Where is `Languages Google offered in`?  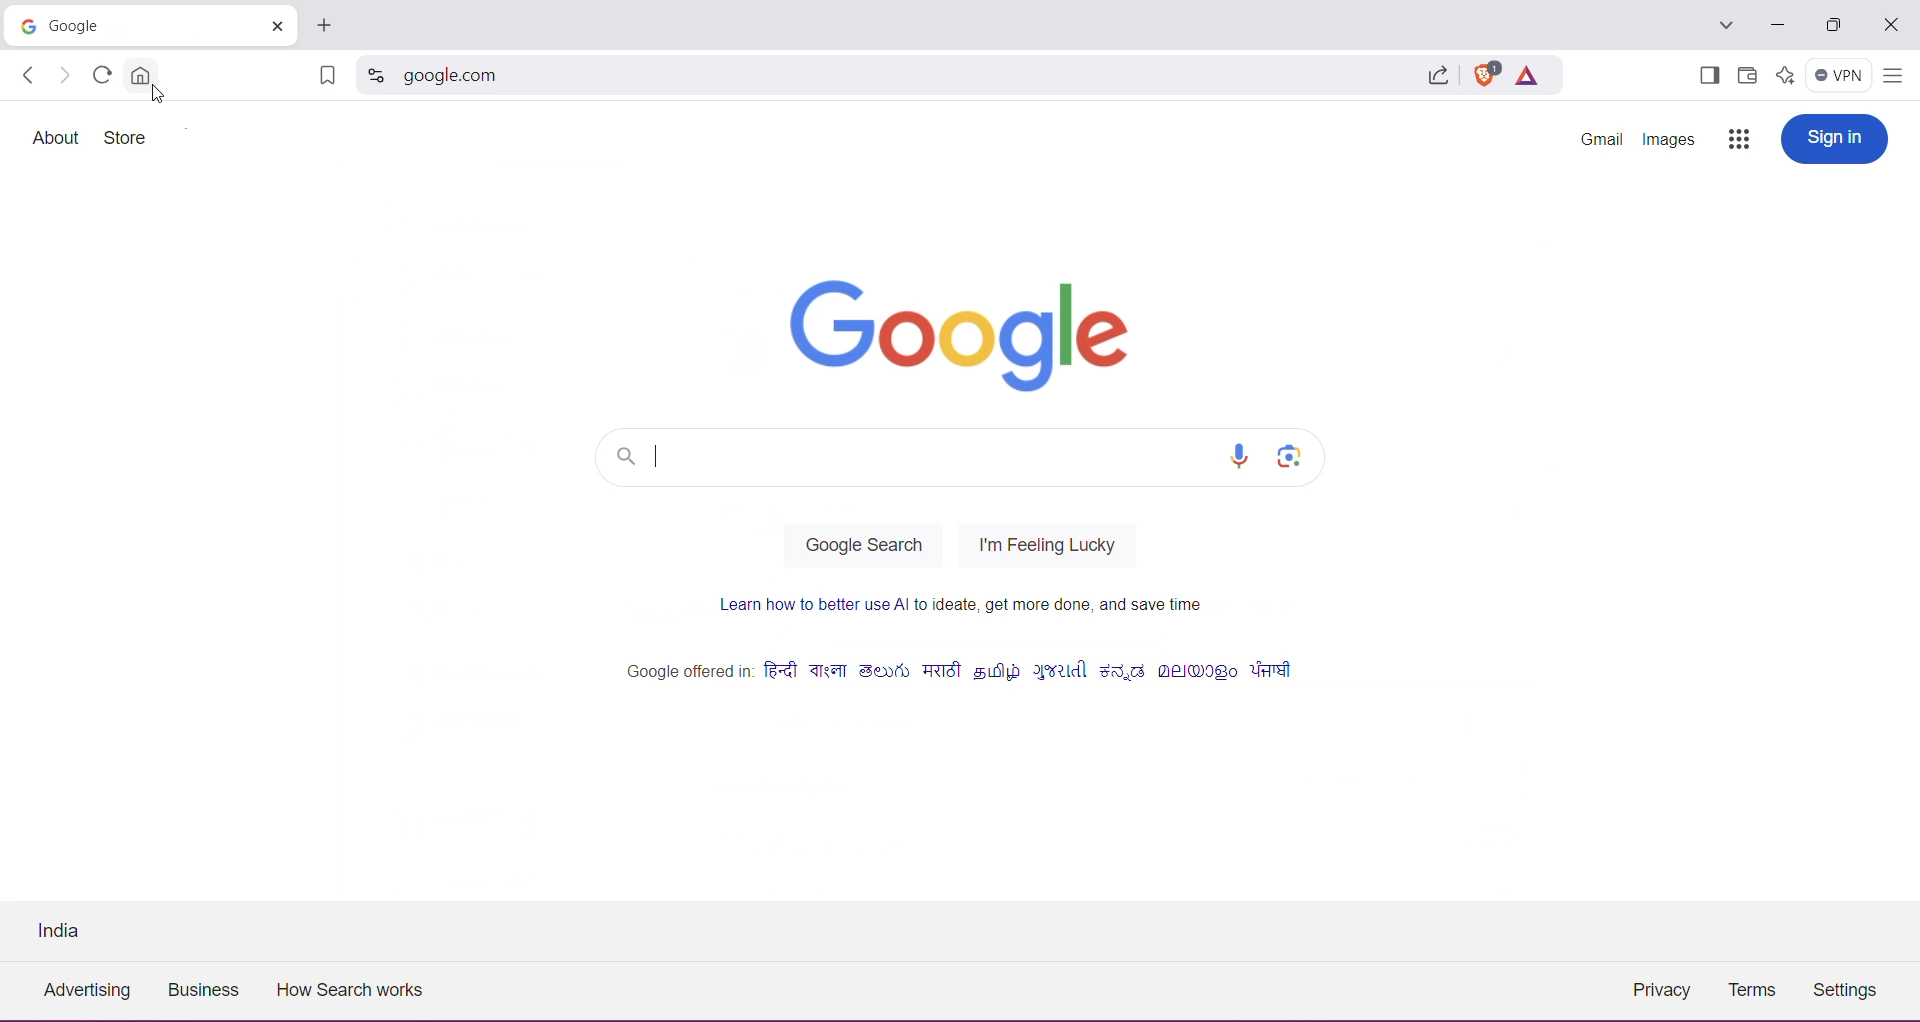 Languages Google offered in is located at coordinates (959, 675).